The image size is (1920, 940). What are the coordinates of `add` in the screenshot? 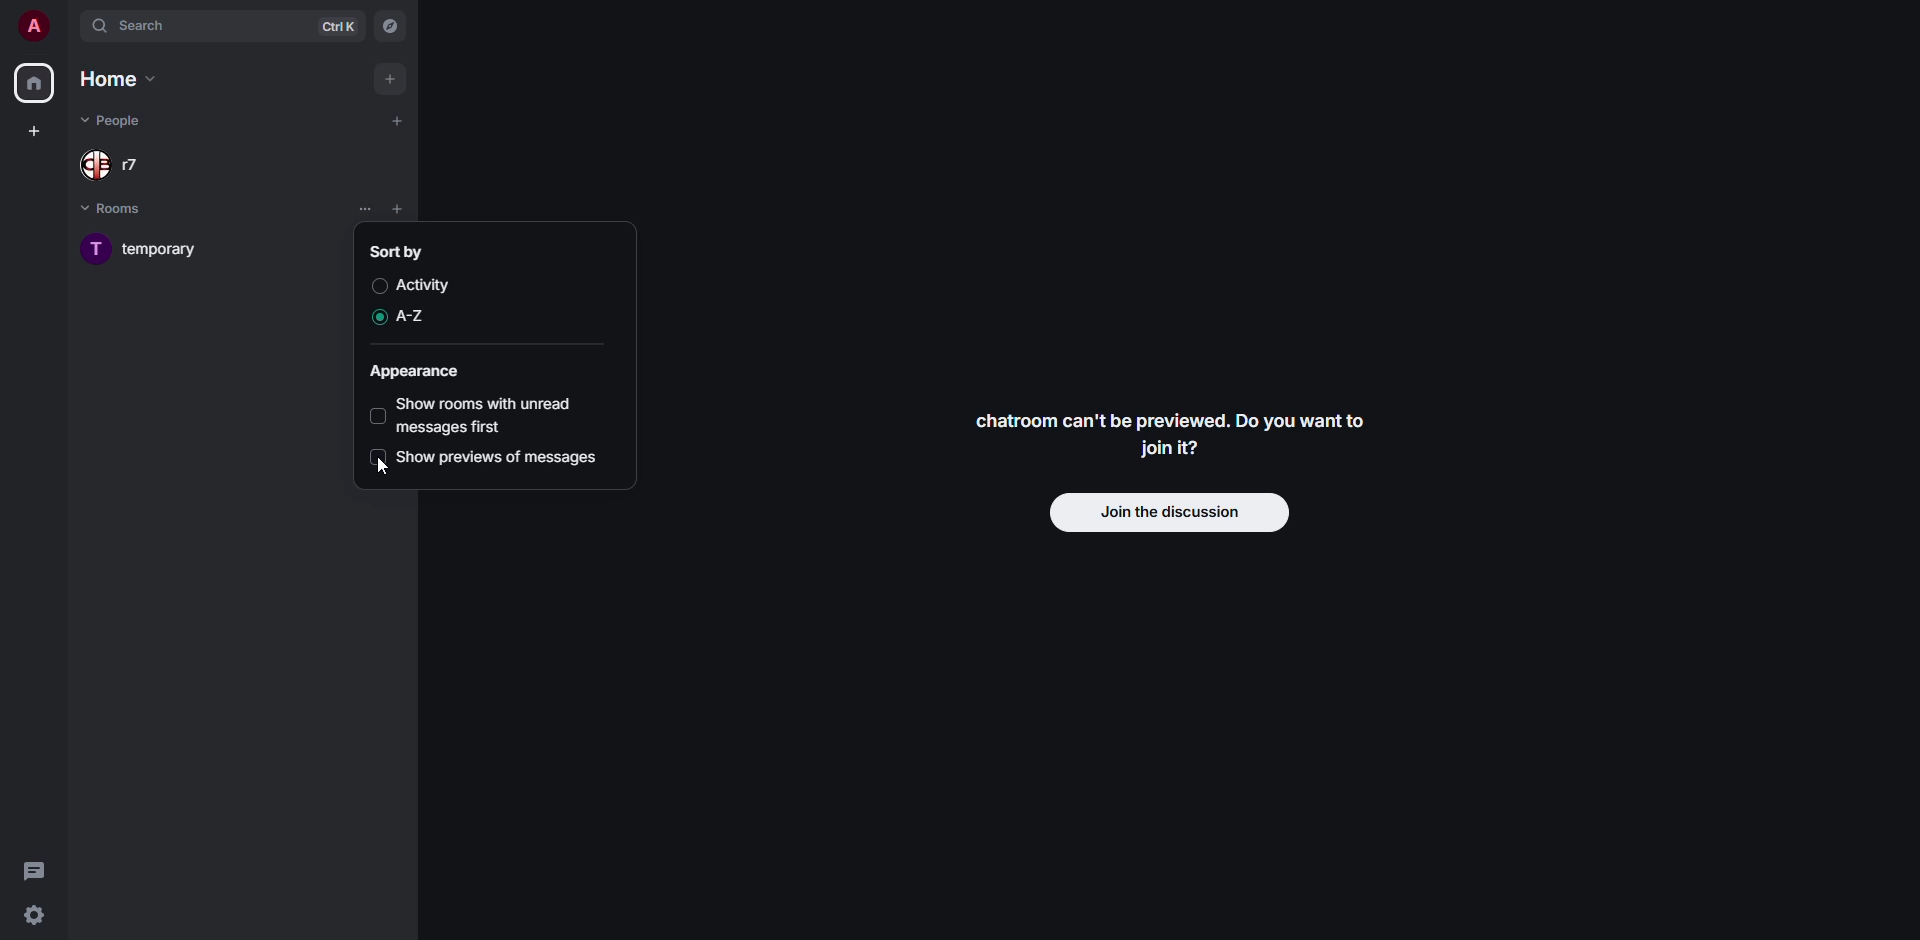 It's located at (396, 122).